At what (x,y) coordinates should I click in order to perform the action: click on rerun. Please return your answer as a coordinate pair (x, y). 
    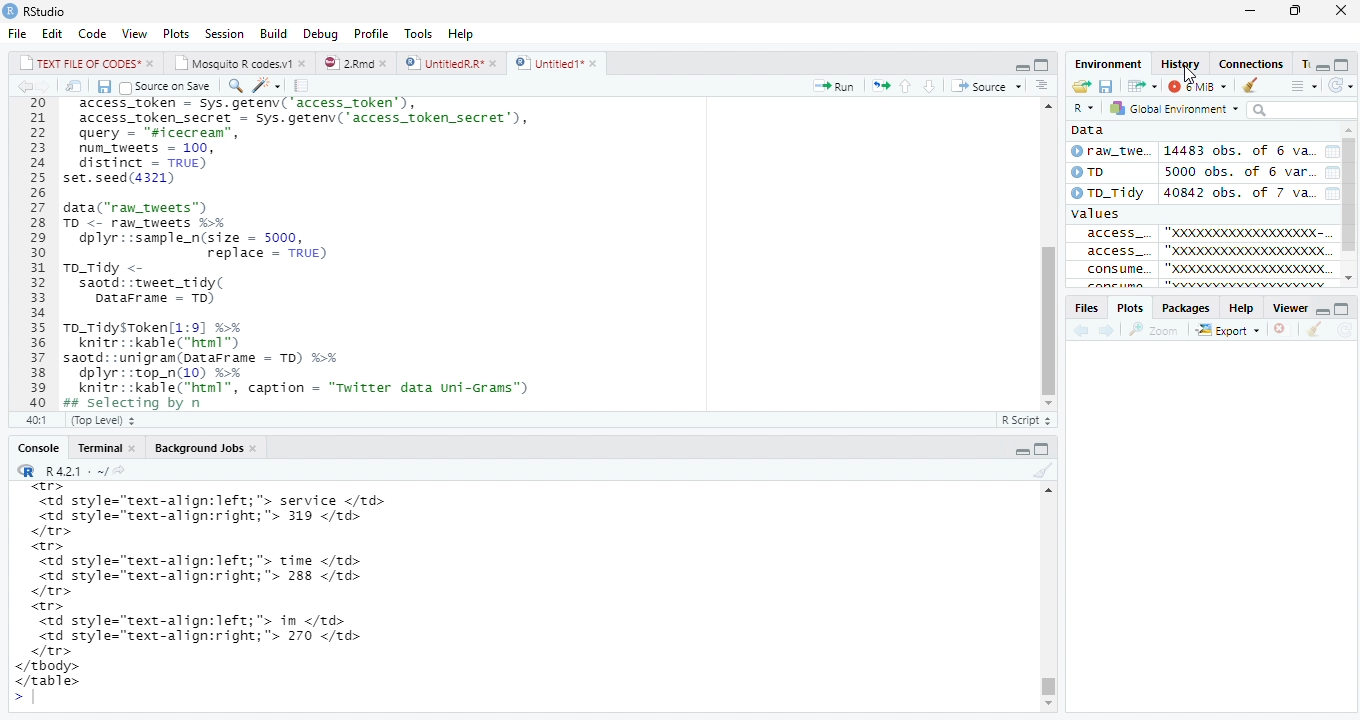
    Looking at the image, I should click on (883, 84).